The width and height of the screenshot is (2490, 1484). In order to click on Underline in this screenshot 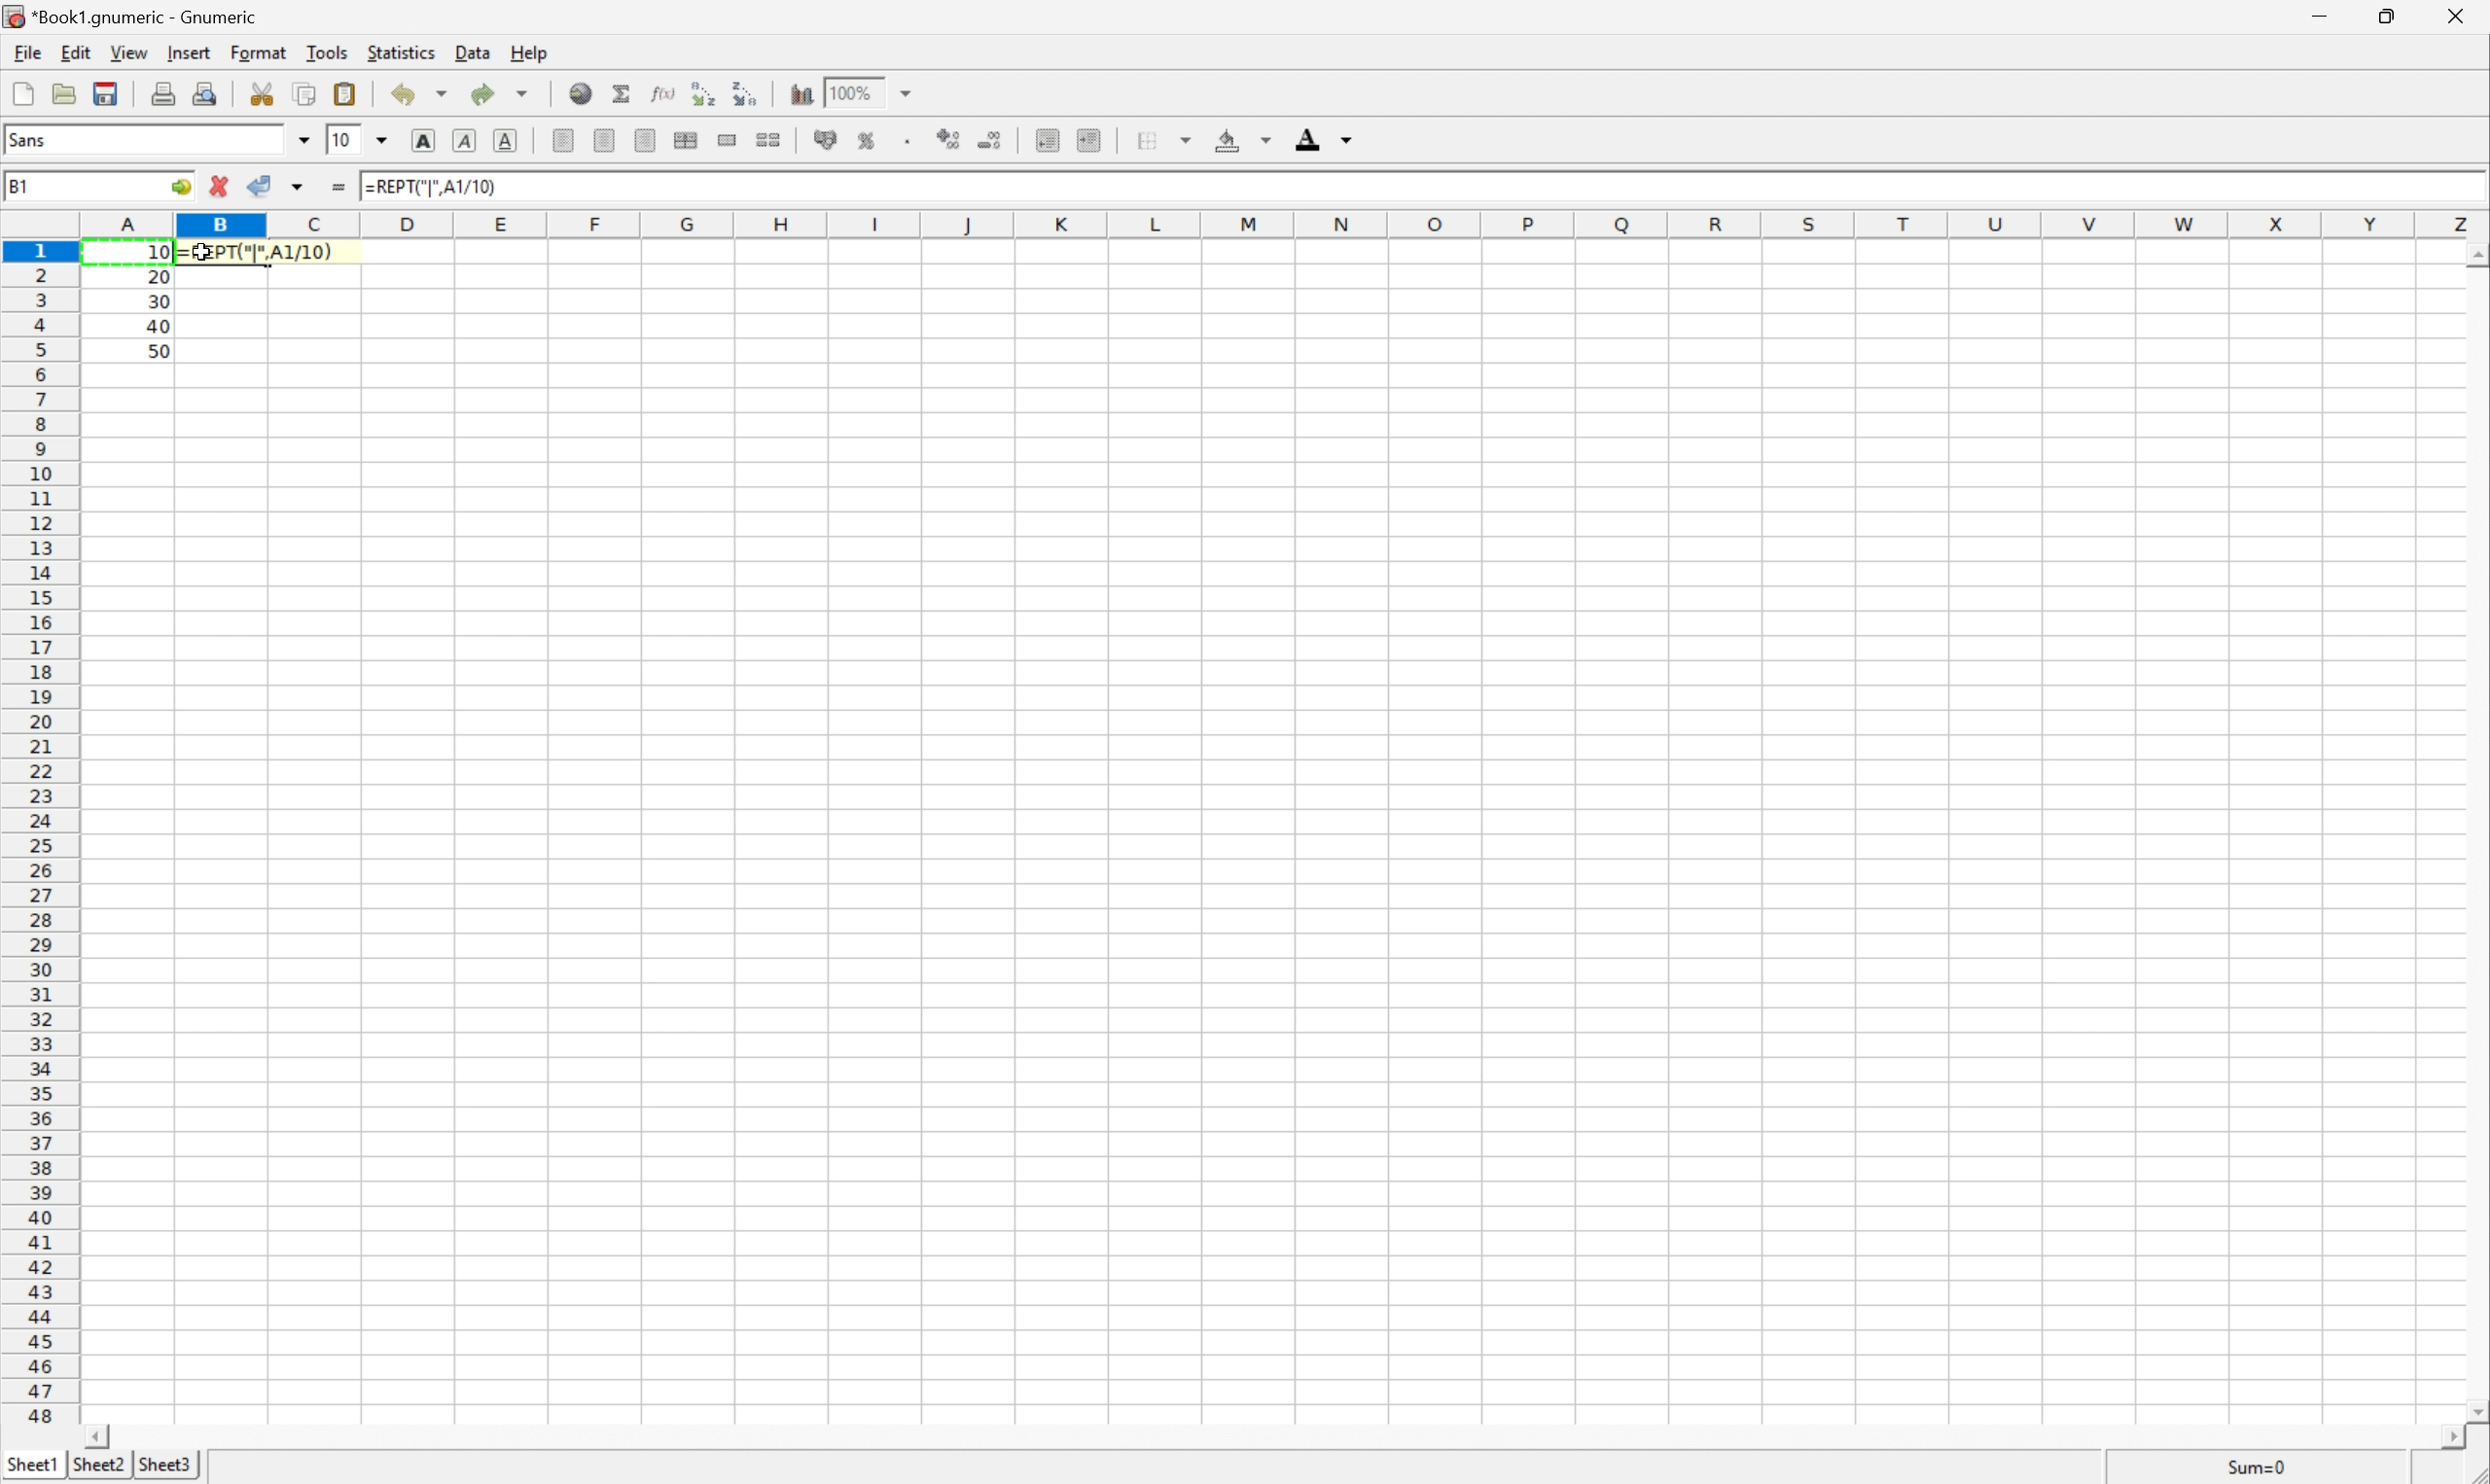, I will do `click(506, 140)`.